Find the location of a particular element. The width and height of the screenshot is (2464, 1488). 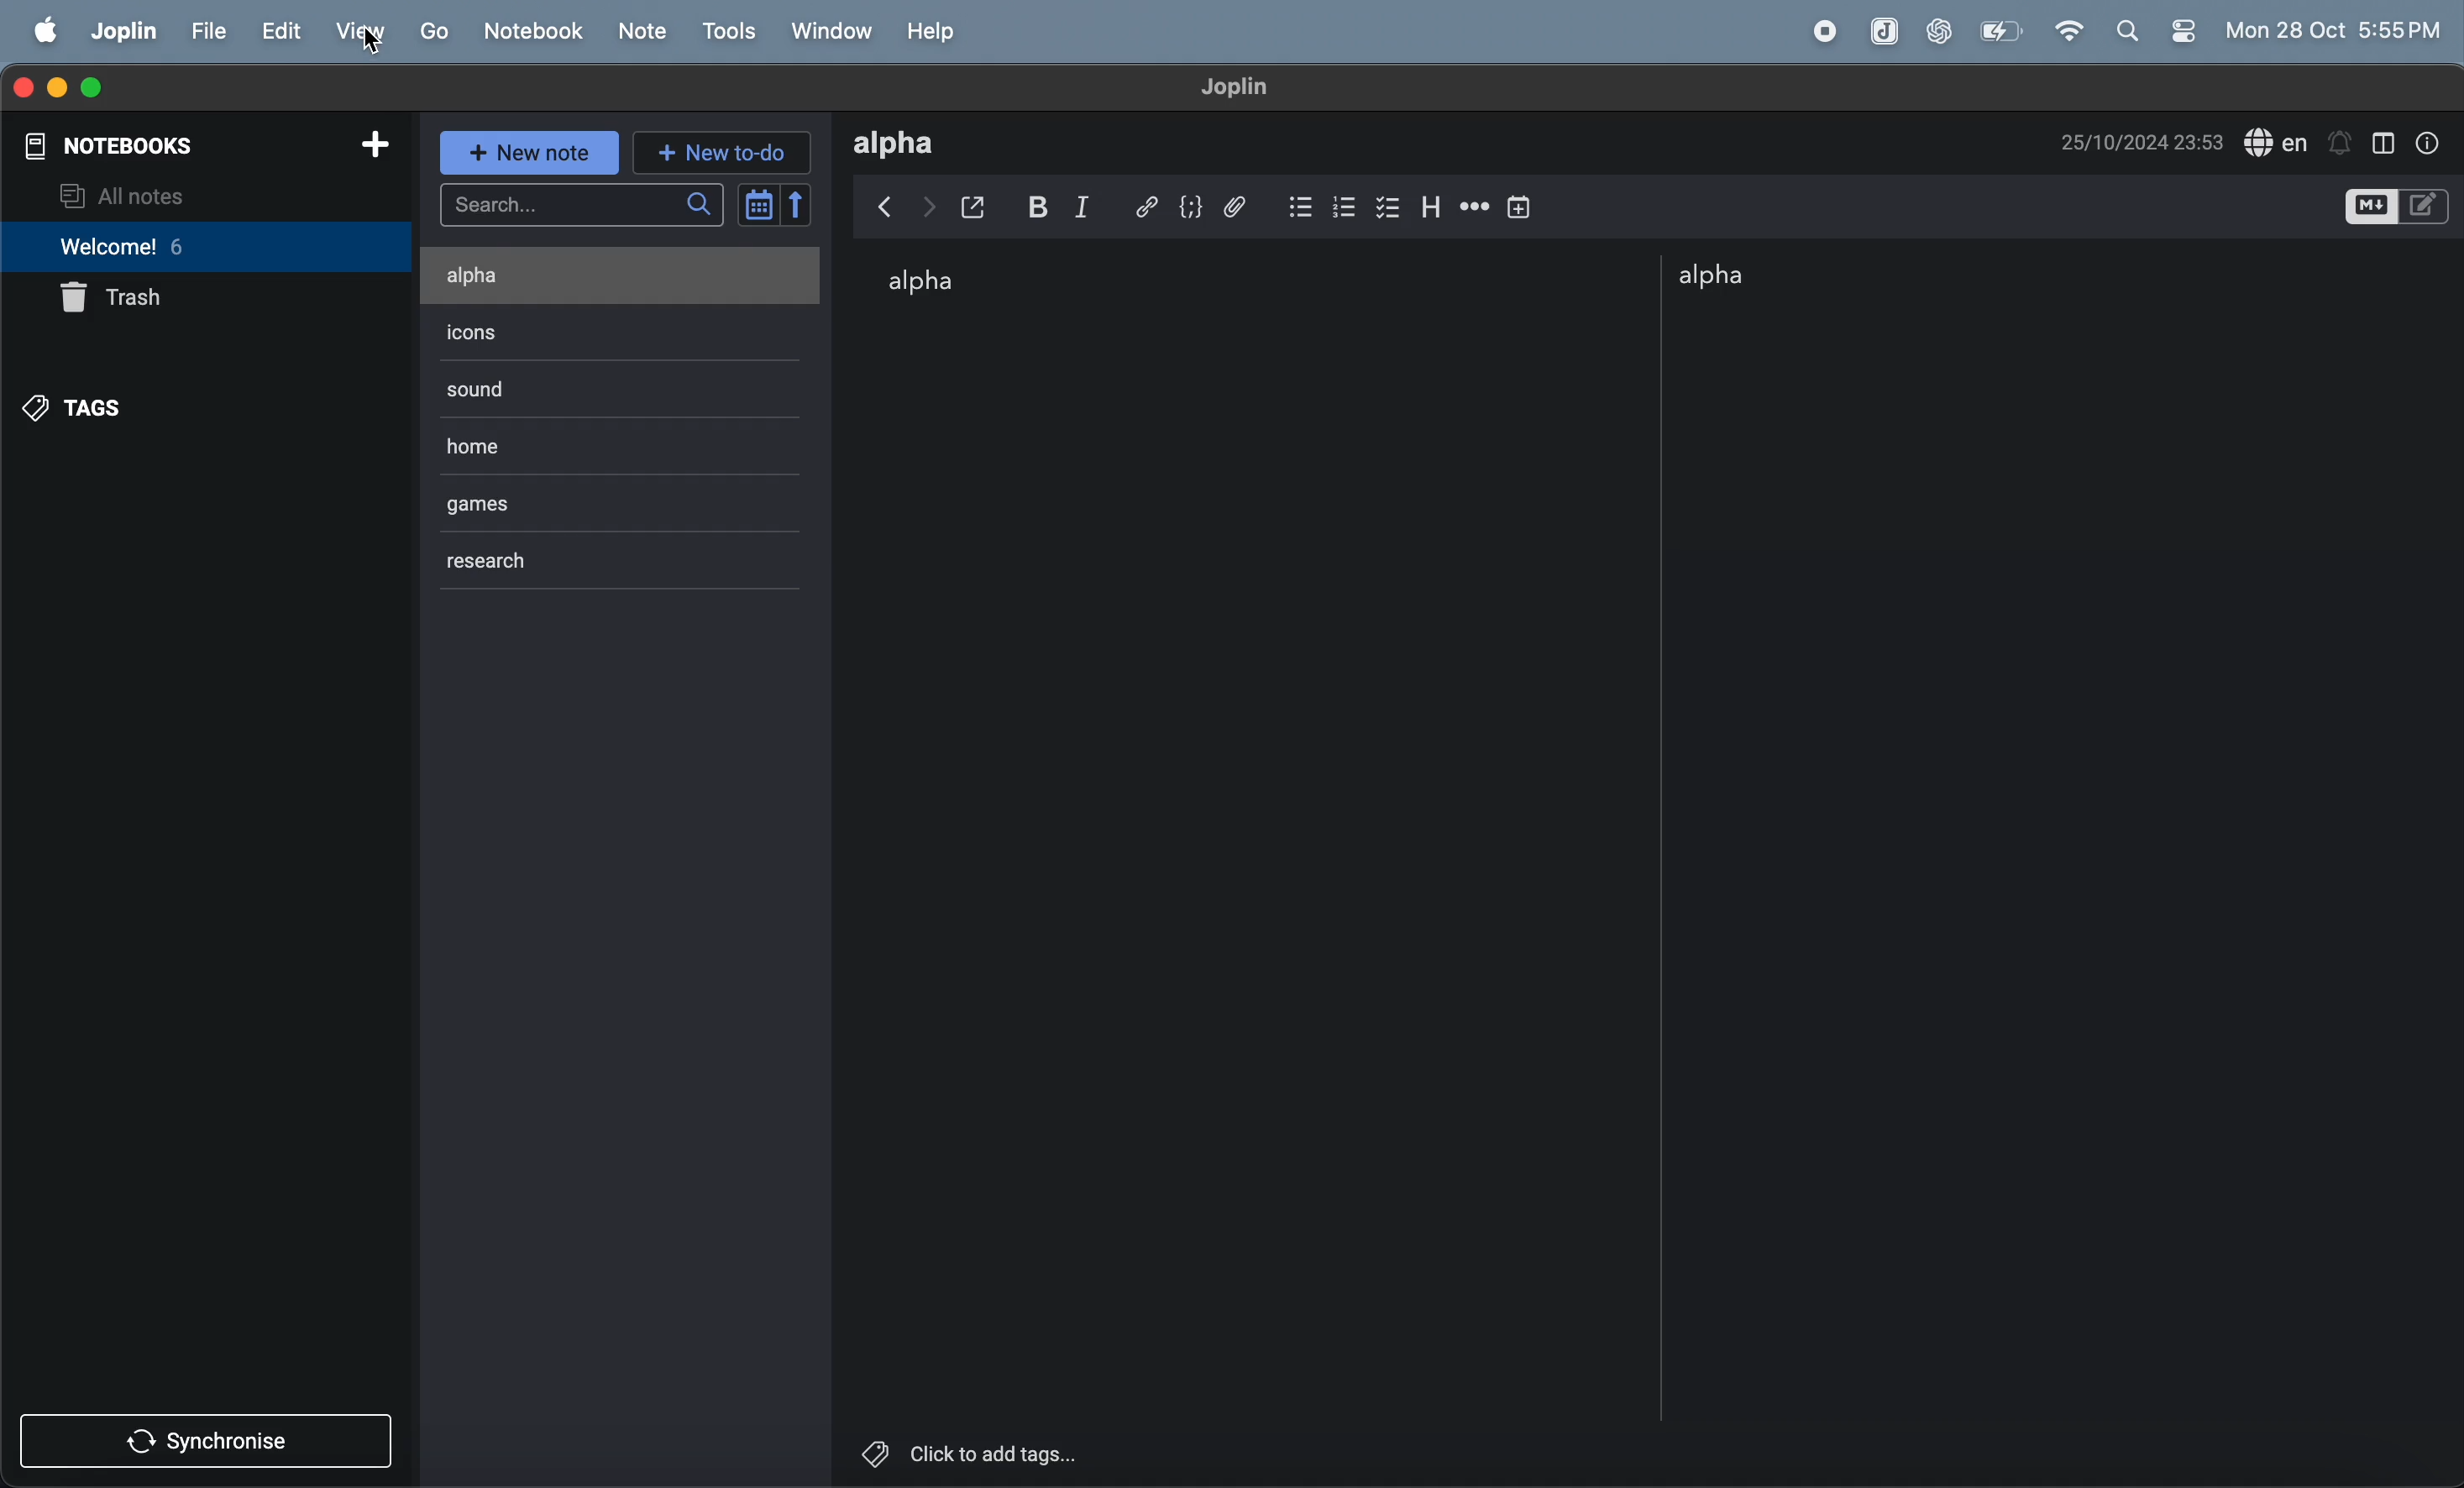

hyper link is located at coordinates (1149, 204).